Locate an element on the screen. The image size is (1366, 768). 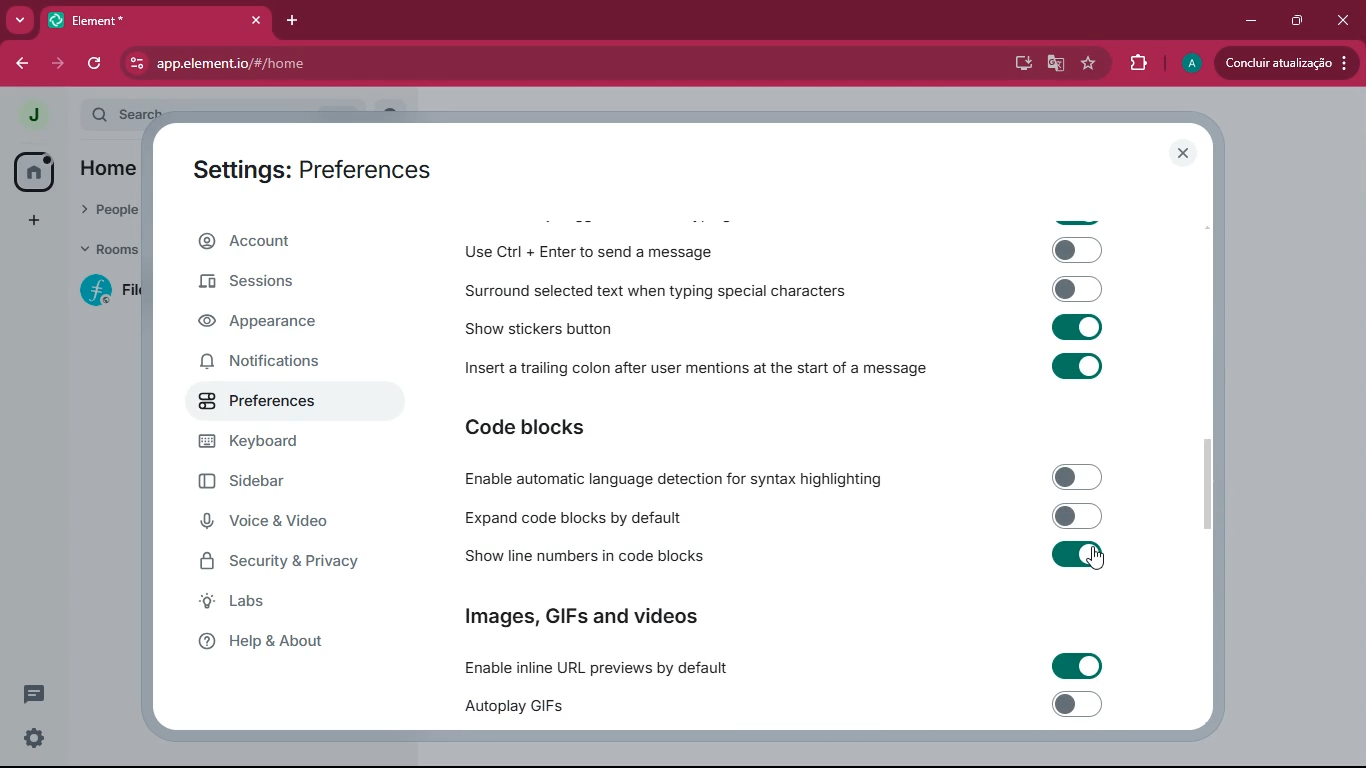
Use Ctrl + Enter to send a message is located at coordinates (782, 252).